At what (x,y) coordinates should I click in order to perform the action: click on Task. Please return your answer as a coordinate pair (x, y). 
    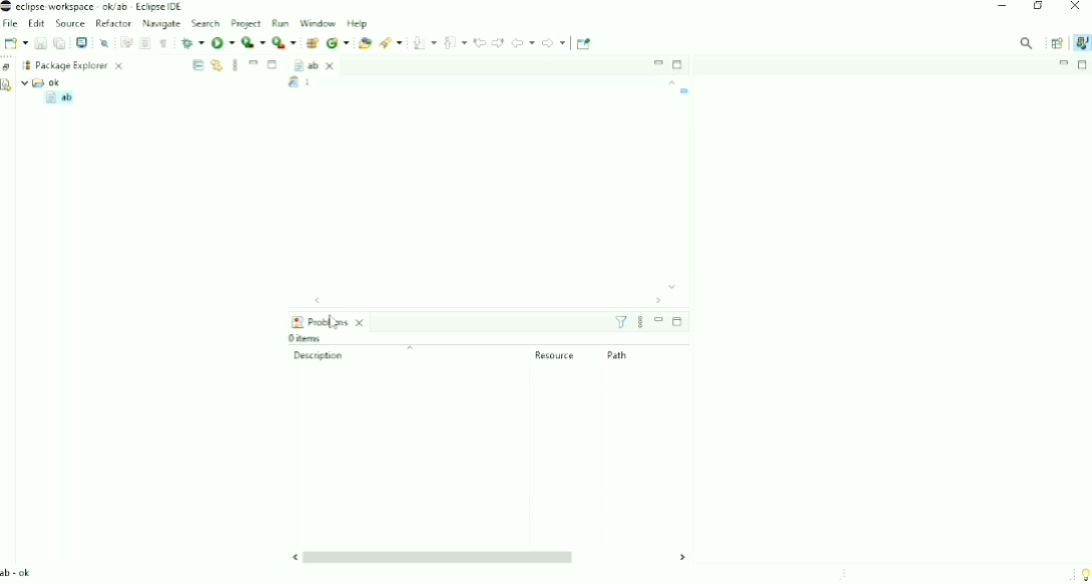
    Looking at the image, I should click on (332, 83).